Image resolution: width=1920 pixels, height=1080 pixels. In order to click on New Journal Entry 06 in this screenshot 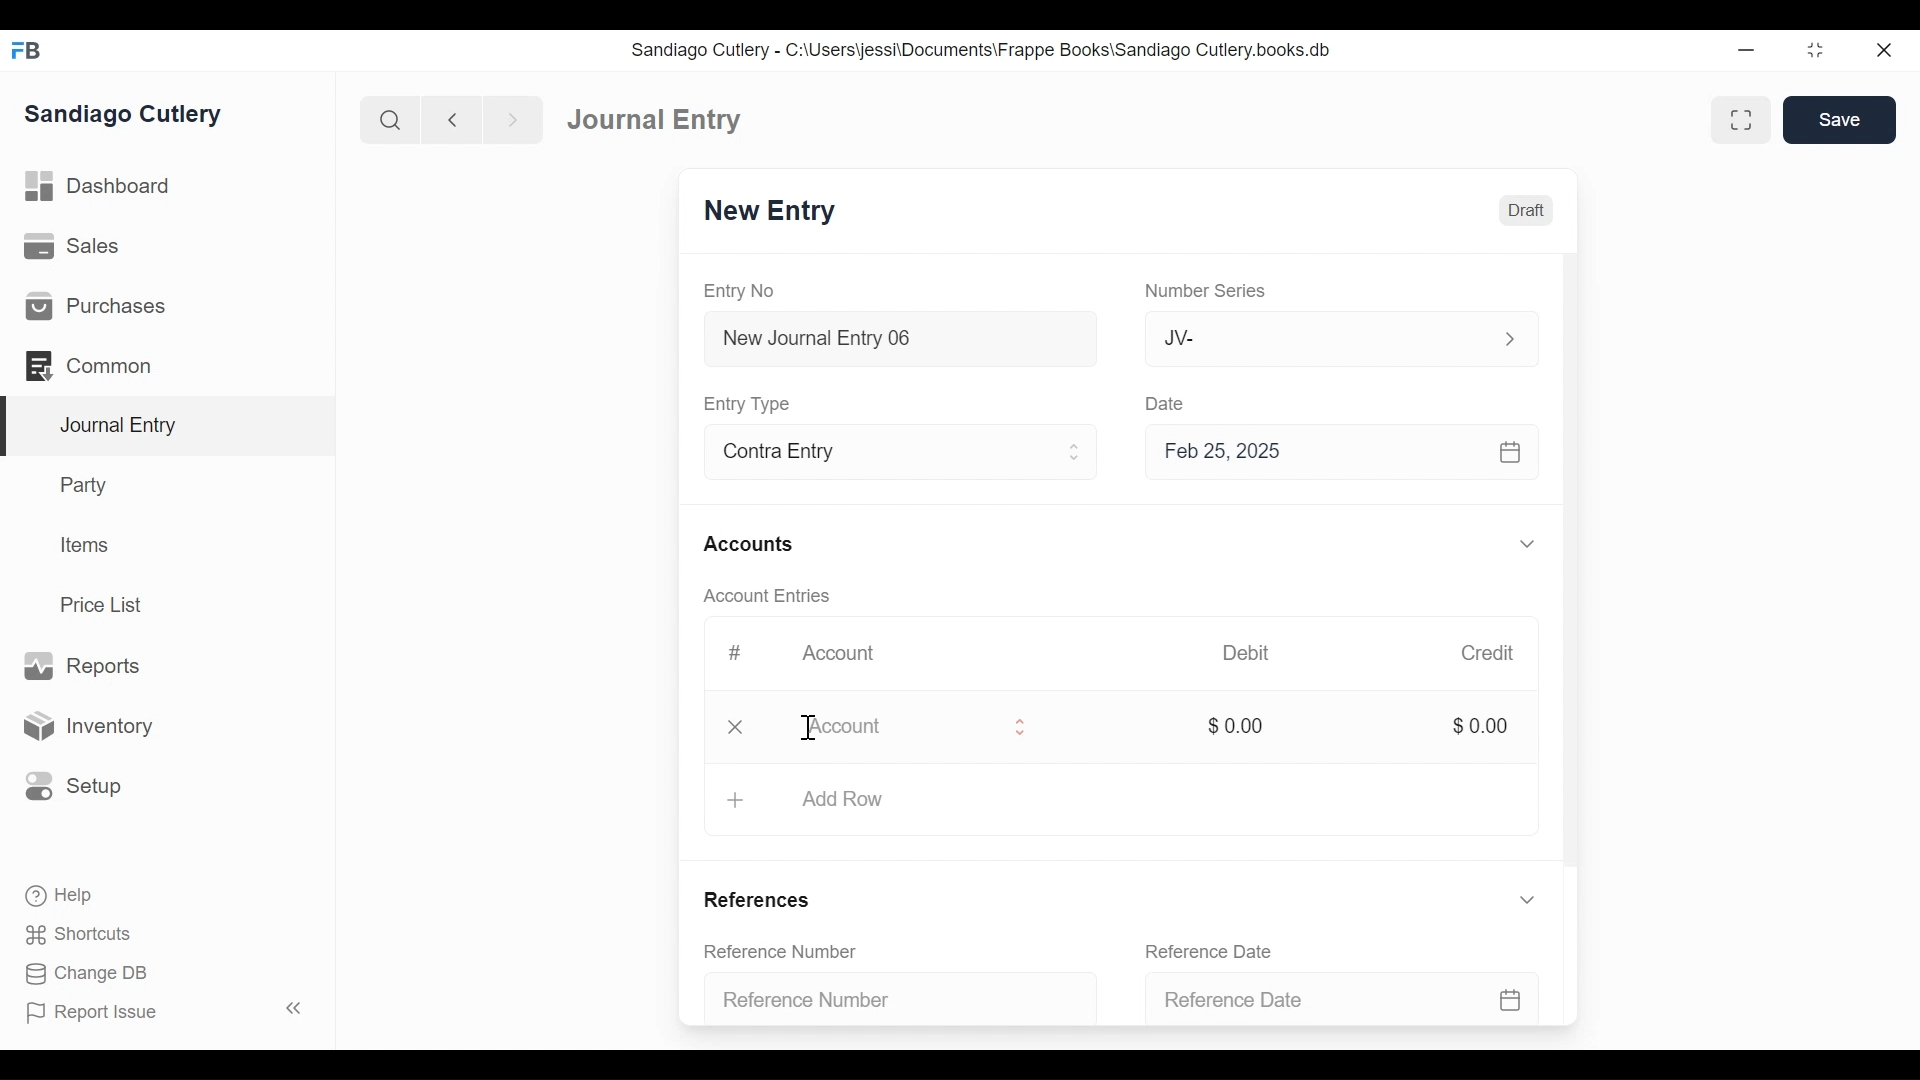, I will do `click(897, 341)`.